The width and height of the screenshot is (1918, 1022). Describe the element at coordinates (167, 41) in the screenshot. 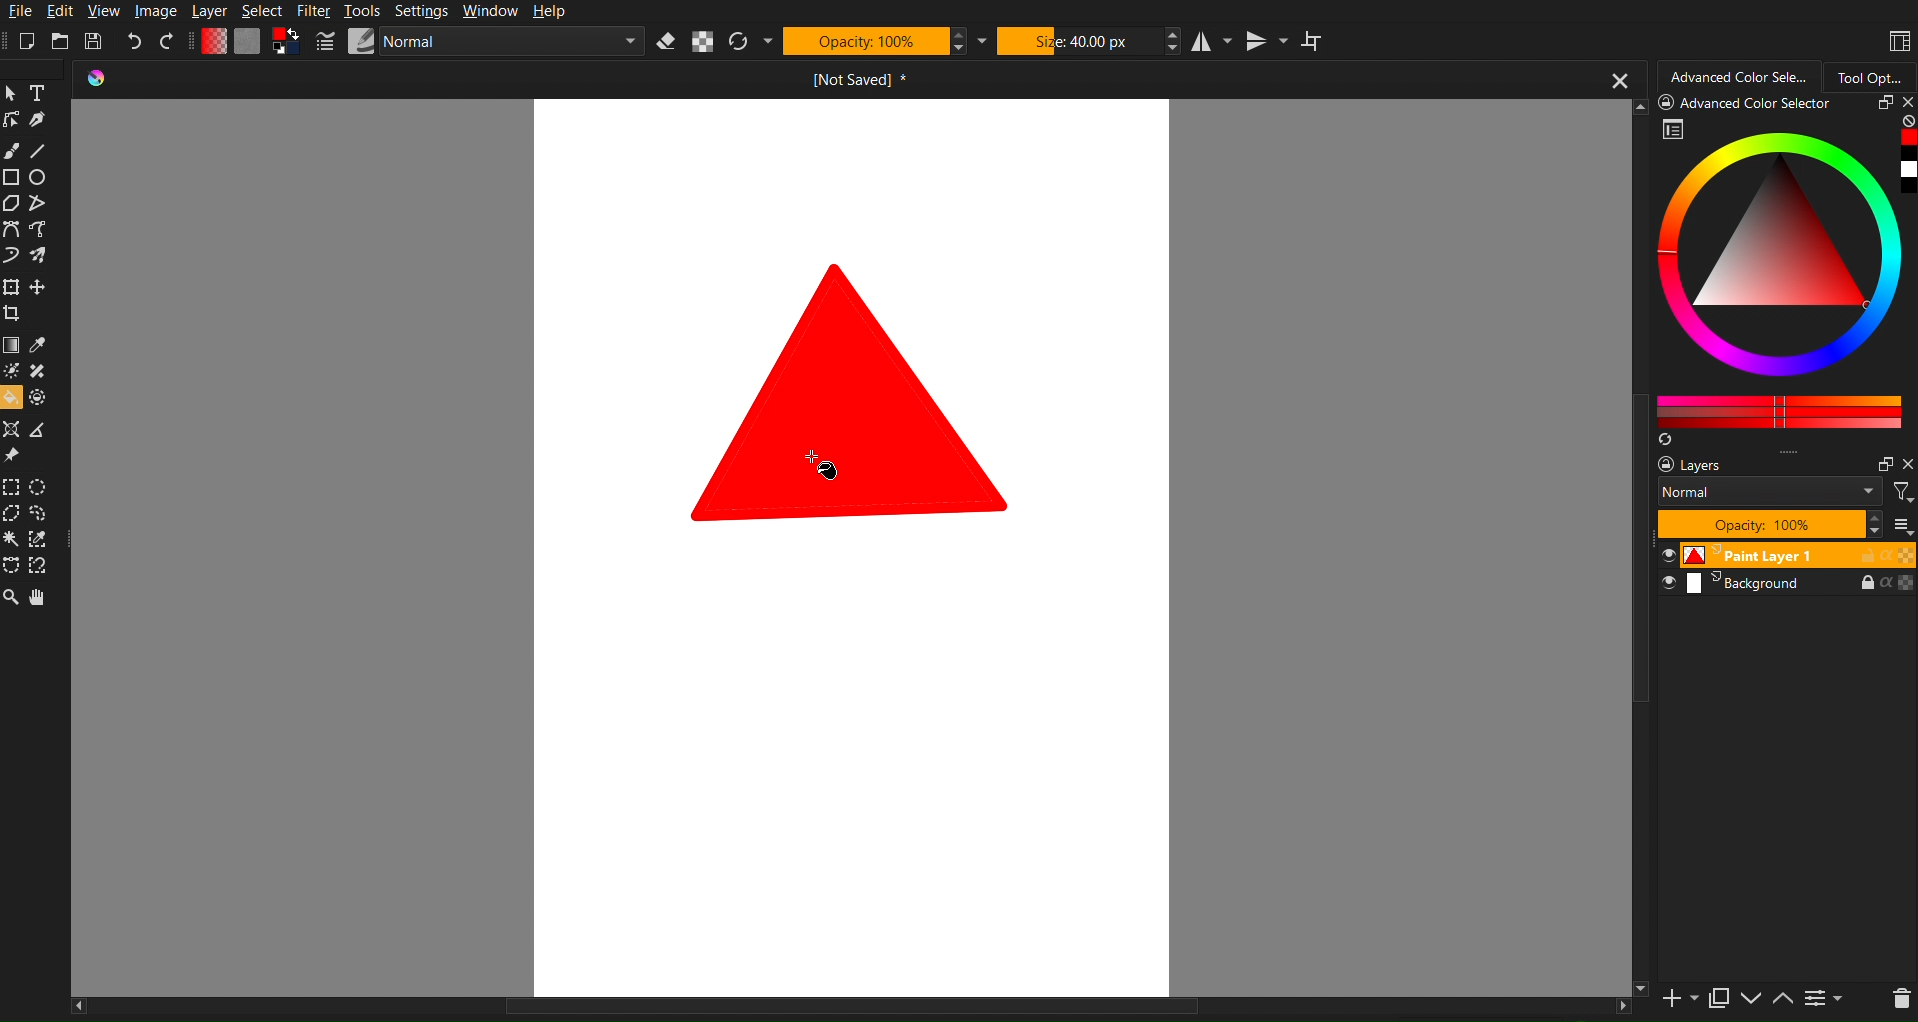

I see `Redo` at that location.